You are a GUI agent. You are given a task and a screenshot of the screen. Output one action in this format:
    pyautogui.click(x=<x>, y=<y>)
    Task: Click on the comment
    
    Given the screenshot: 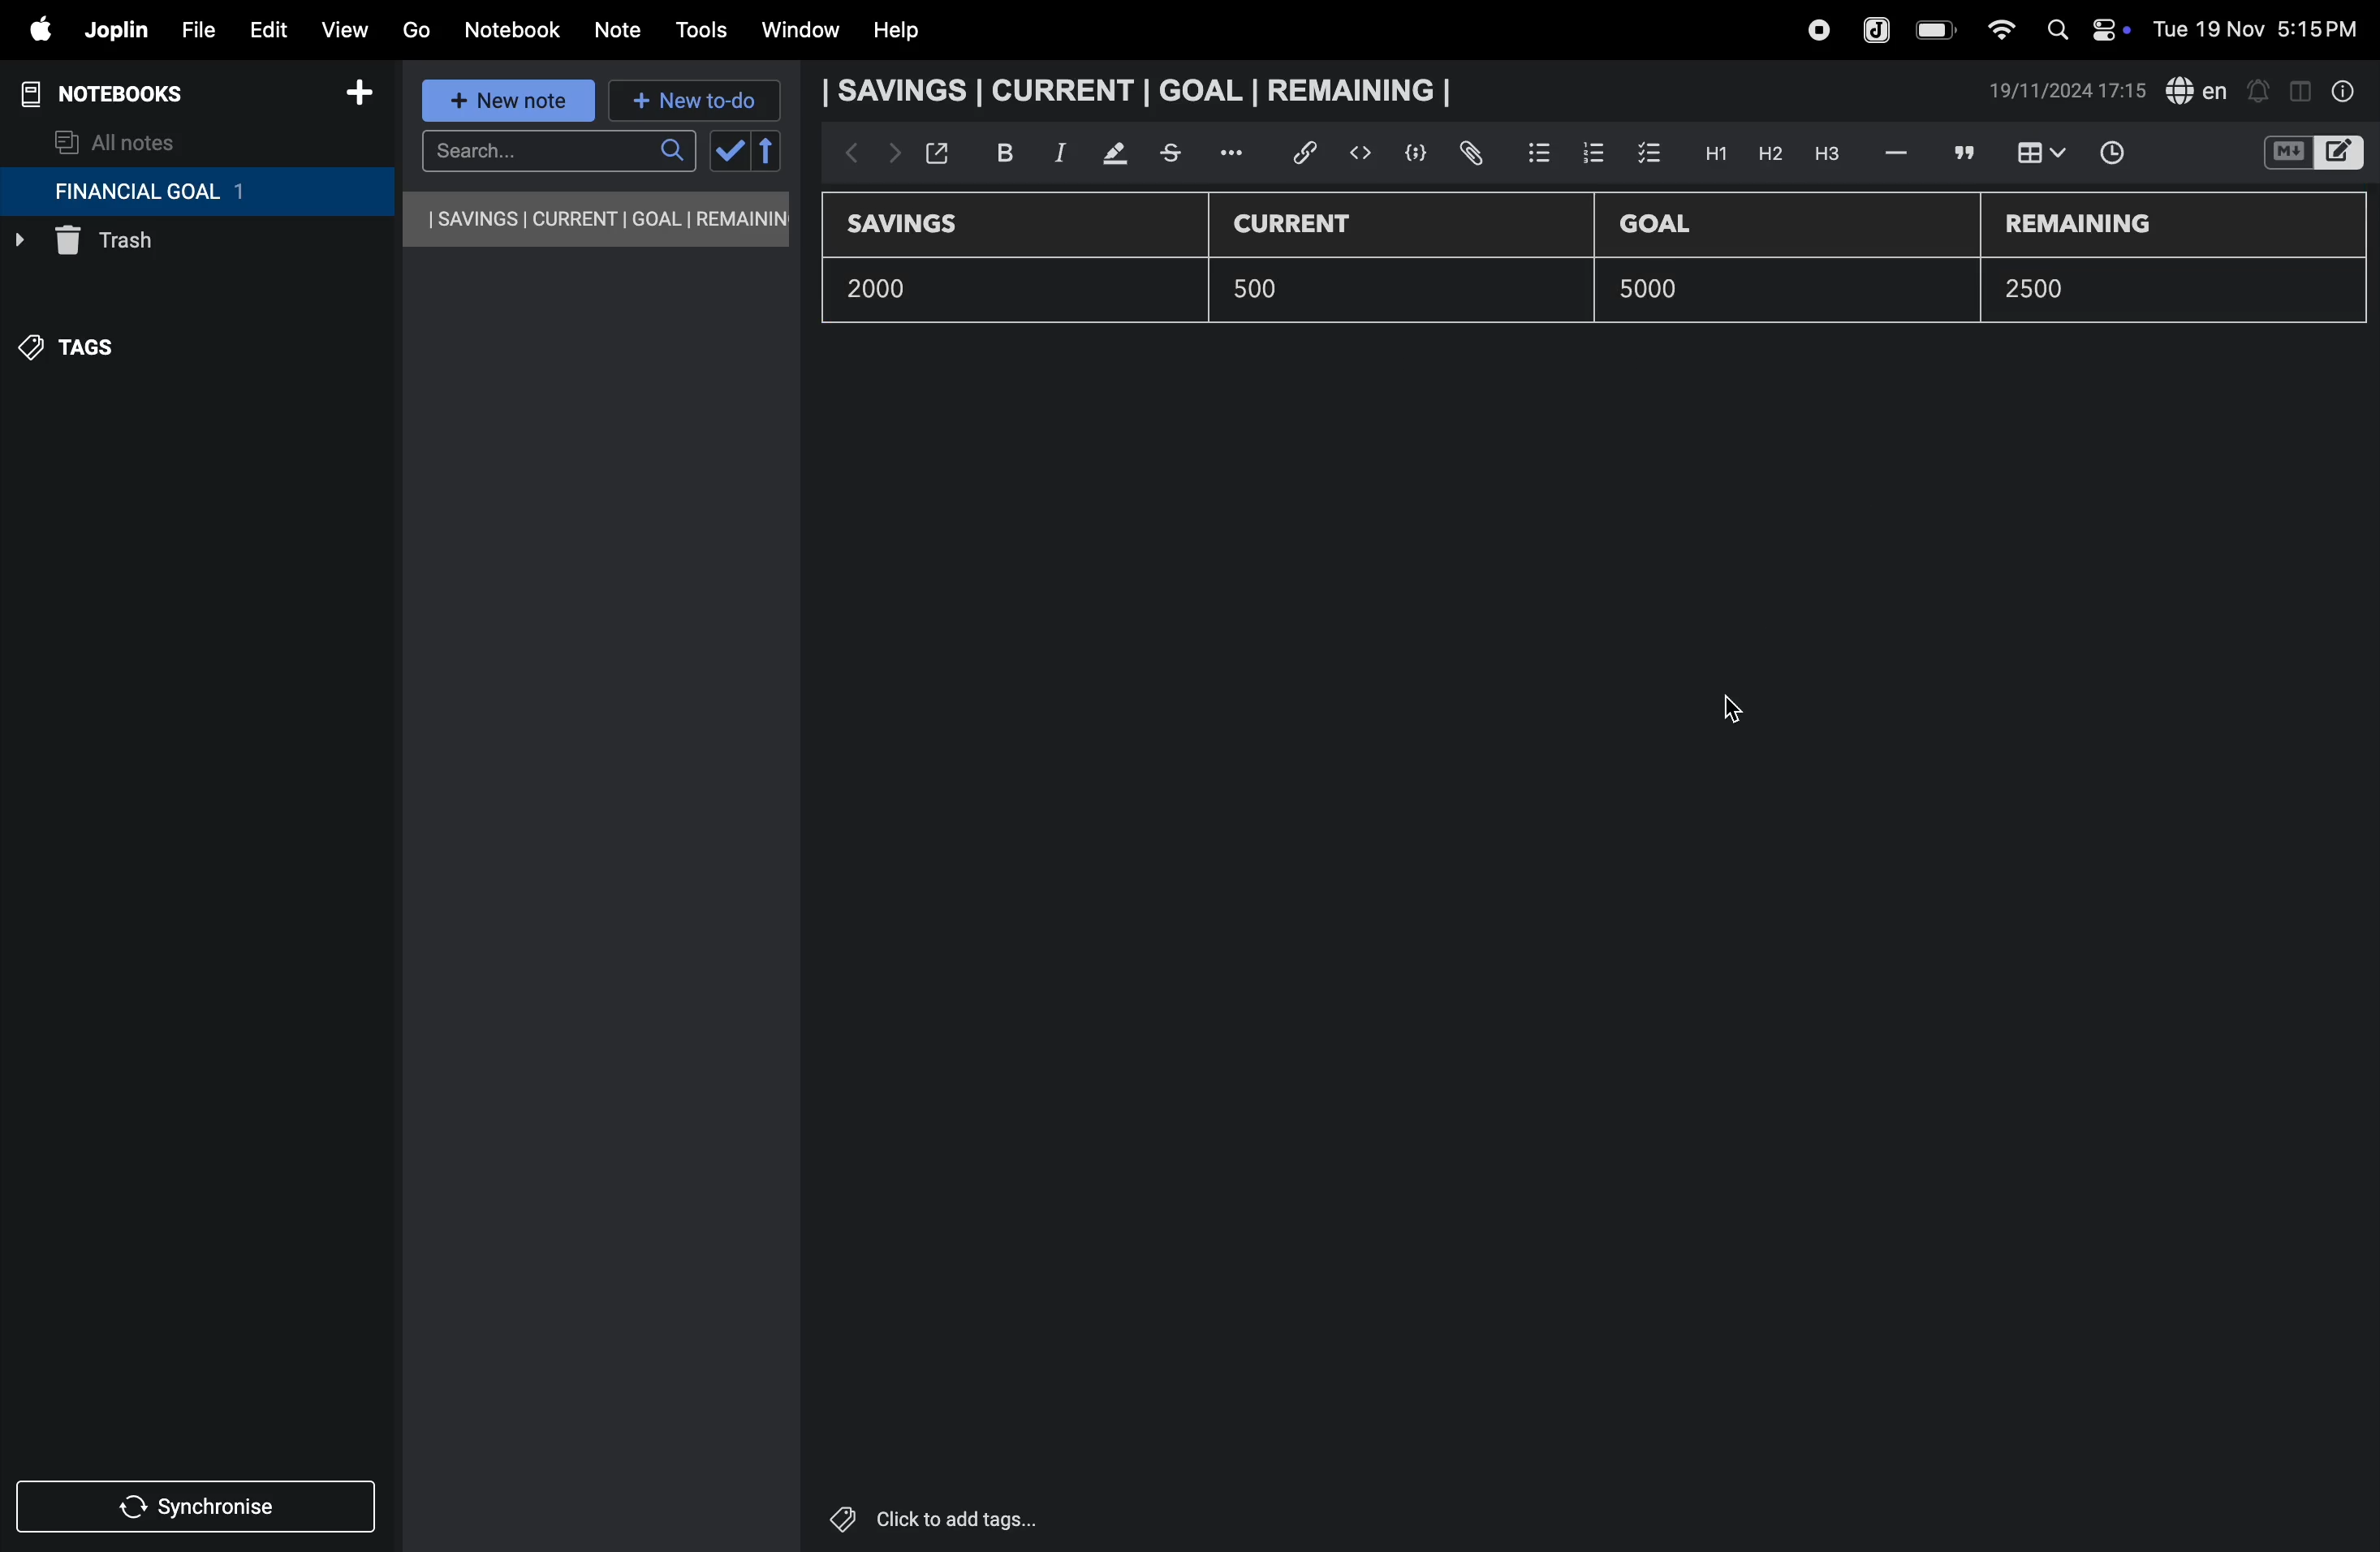 What is the action you would take?
    pyautogui.click(x=1961, y=152)
    